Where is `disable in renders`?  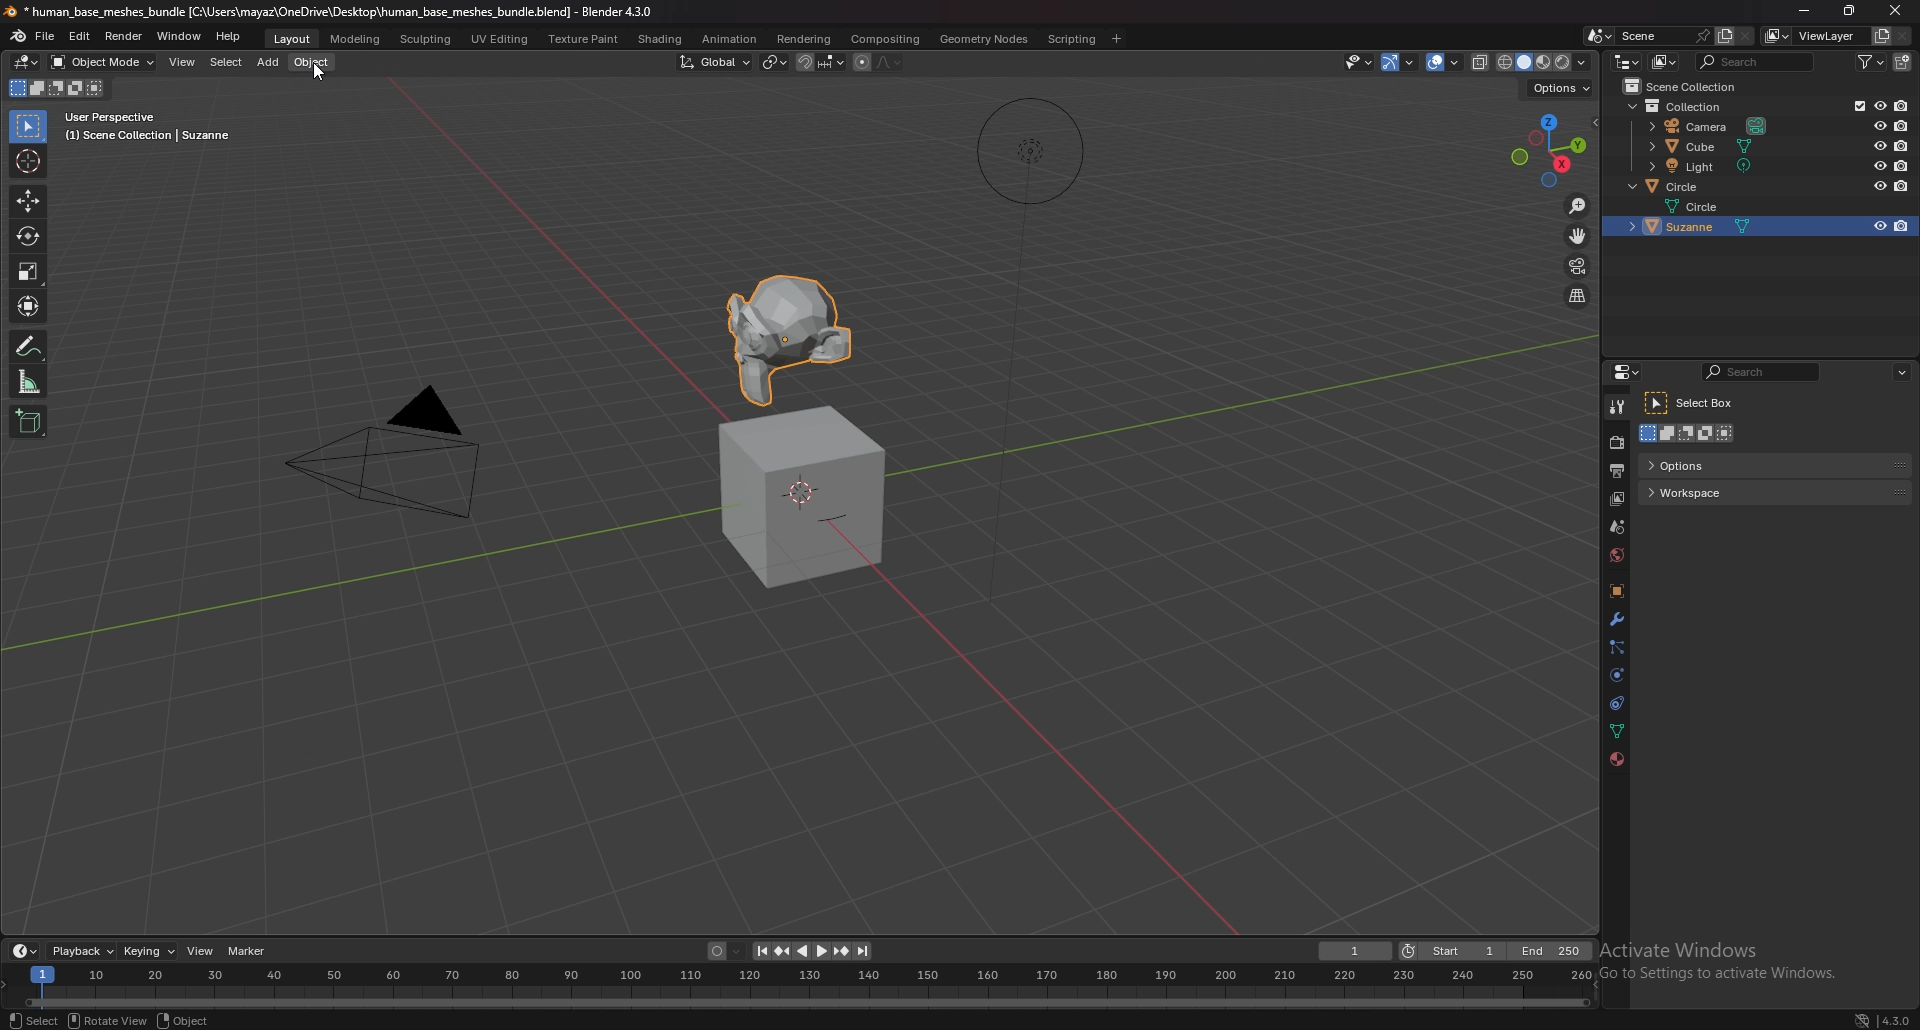 disable in renders is located at coordinates (1900, 186).